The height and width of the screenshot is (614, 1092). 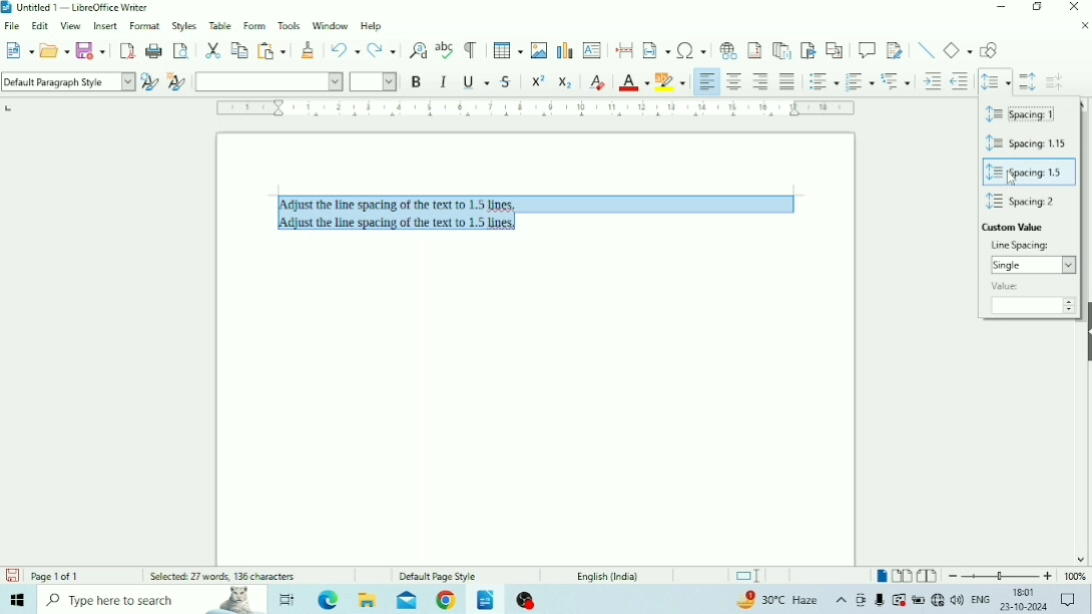 I want to click on Show Draw Functions, so click(x=989, y=48).